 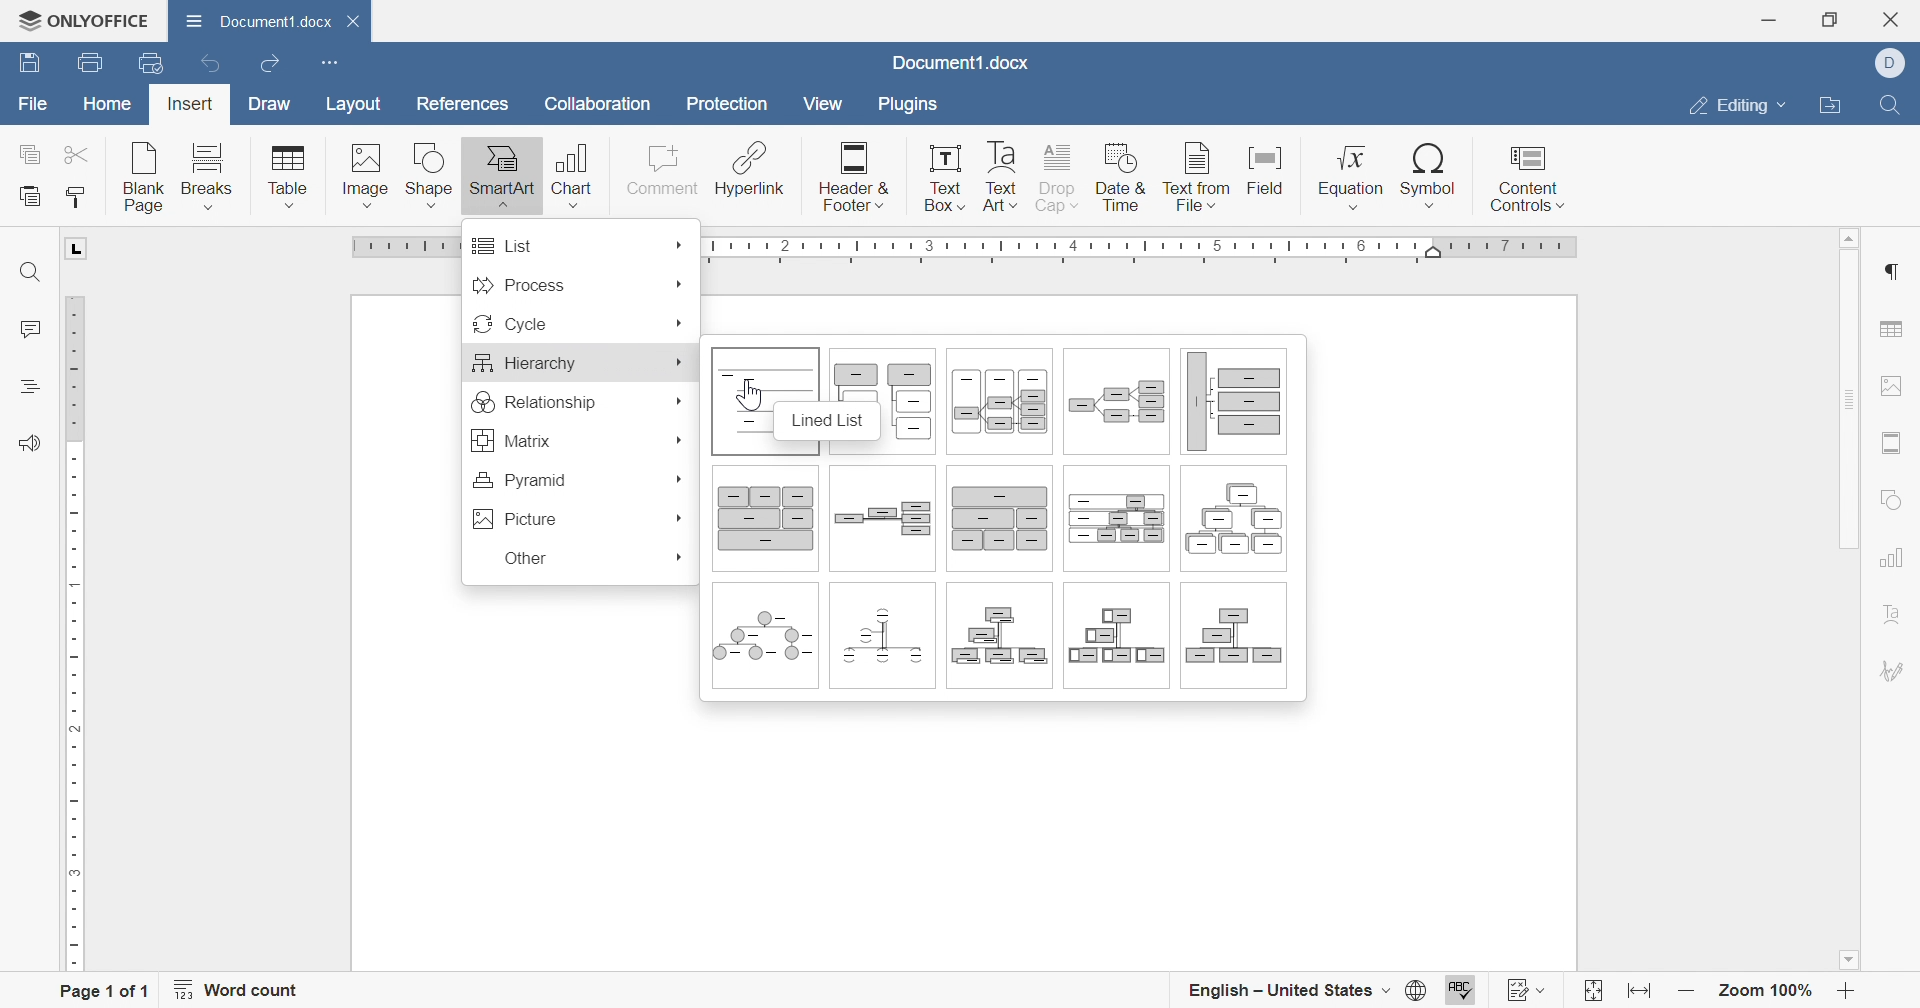 What do you see at coordinates (854, 178) in the screenshot?
I see `Header & Footer` at bounding box center [854, 178].